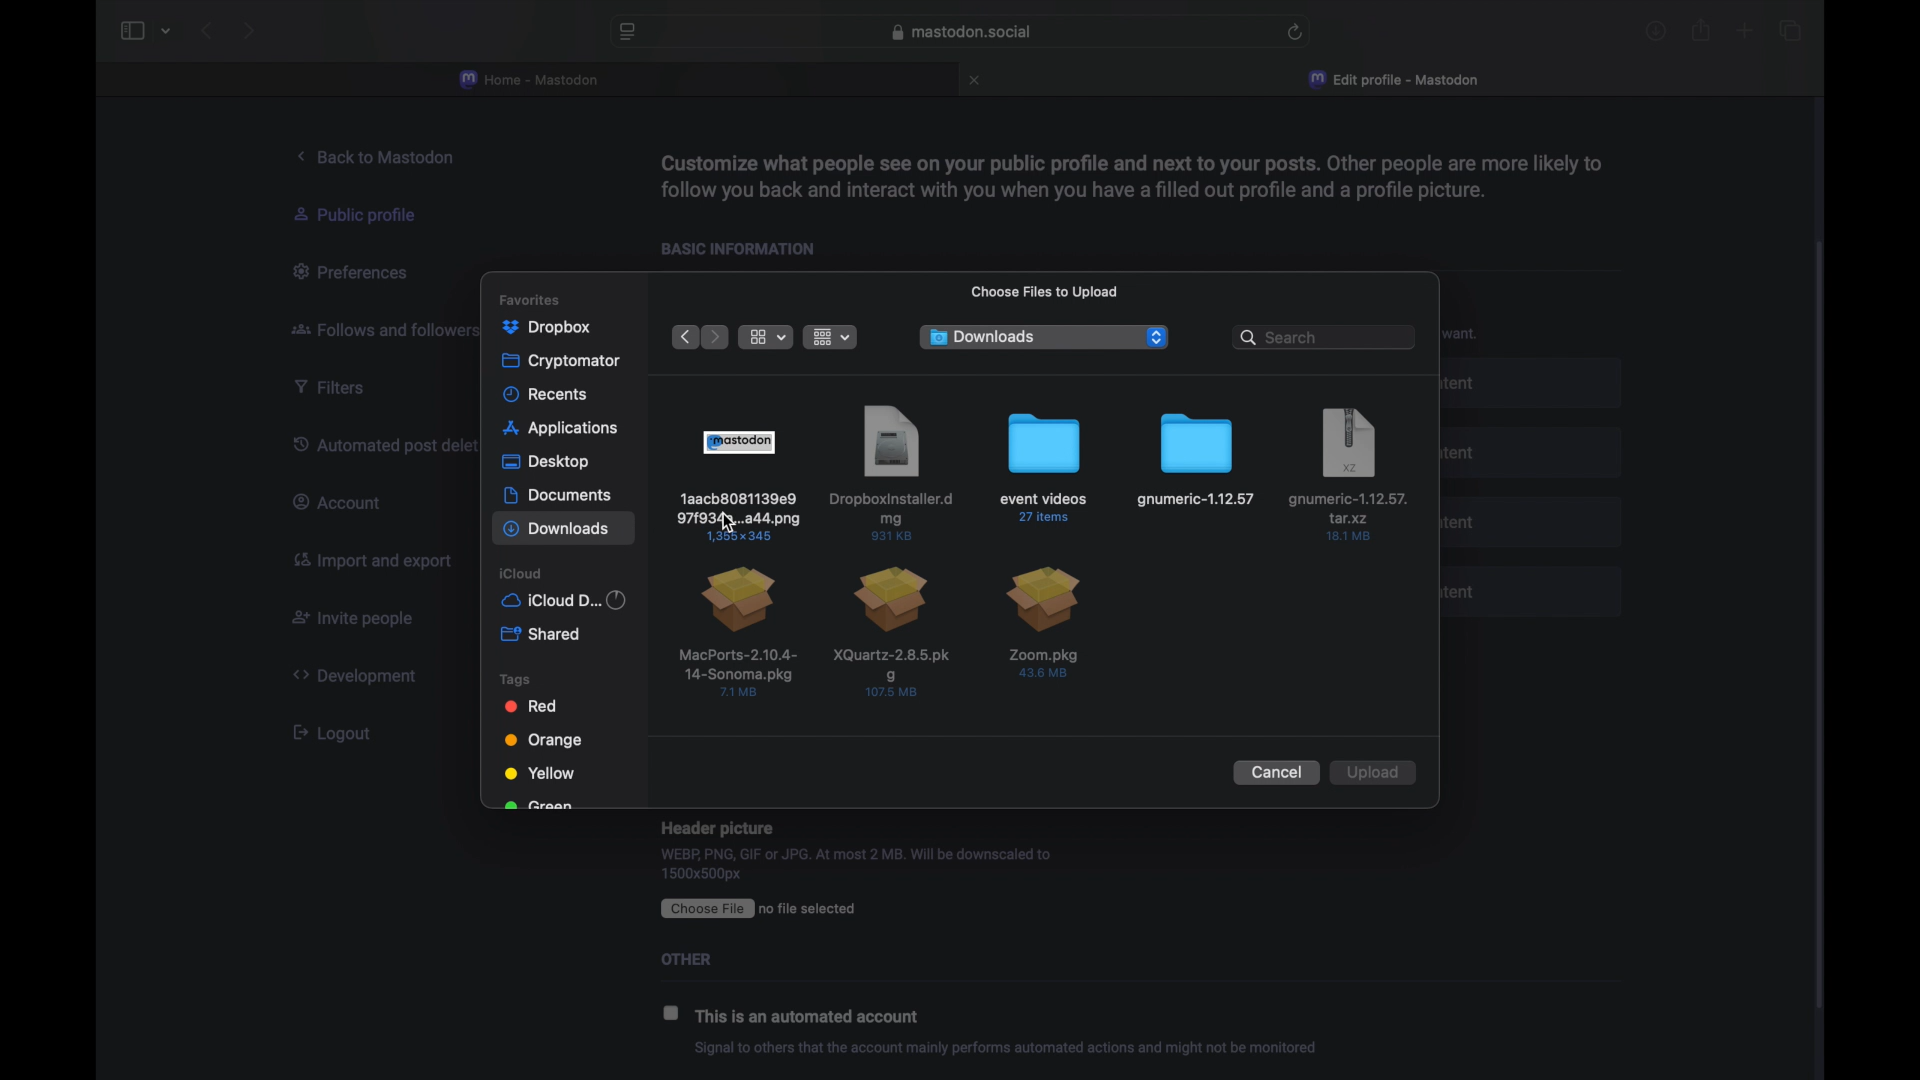 This screenshot has width=1920, height=1080. I want to click on next, so click(716, 336).